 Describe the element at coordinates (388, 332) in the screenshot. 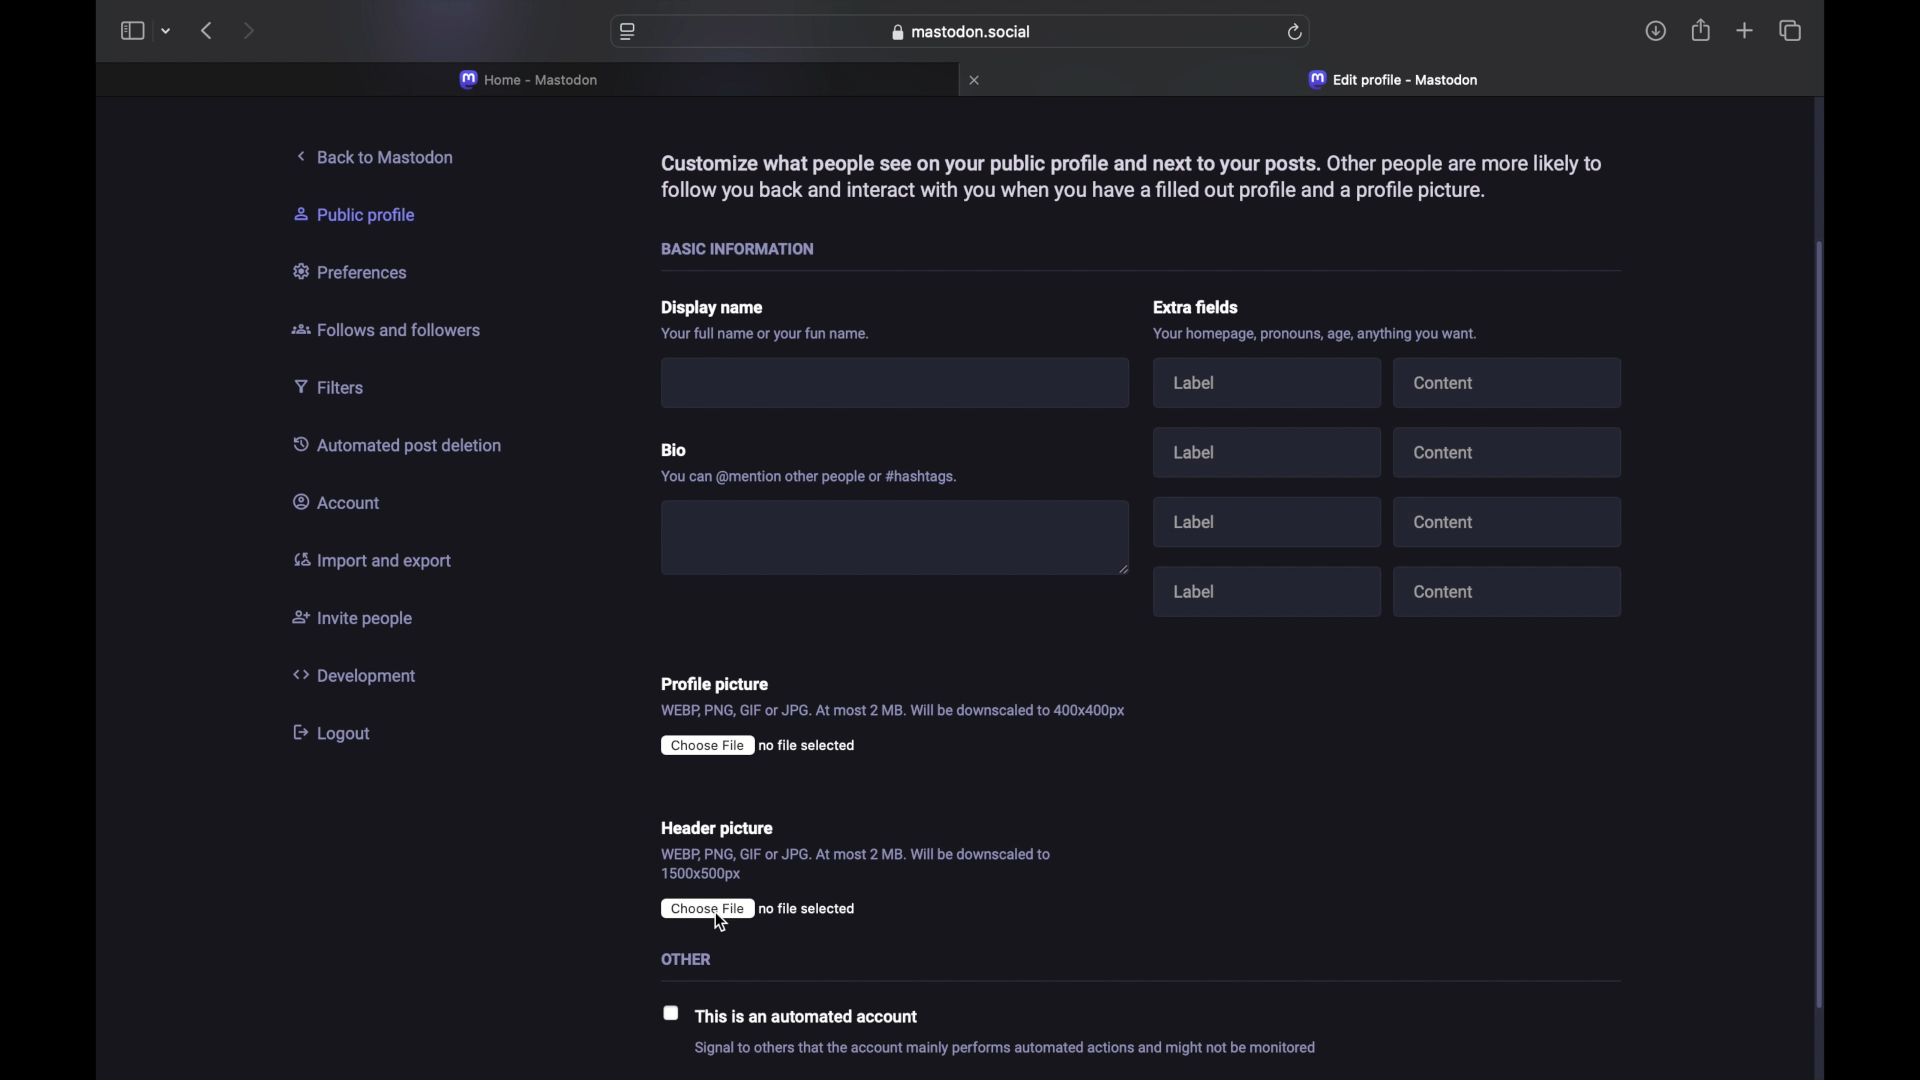

I see `follows and followers` at that location.